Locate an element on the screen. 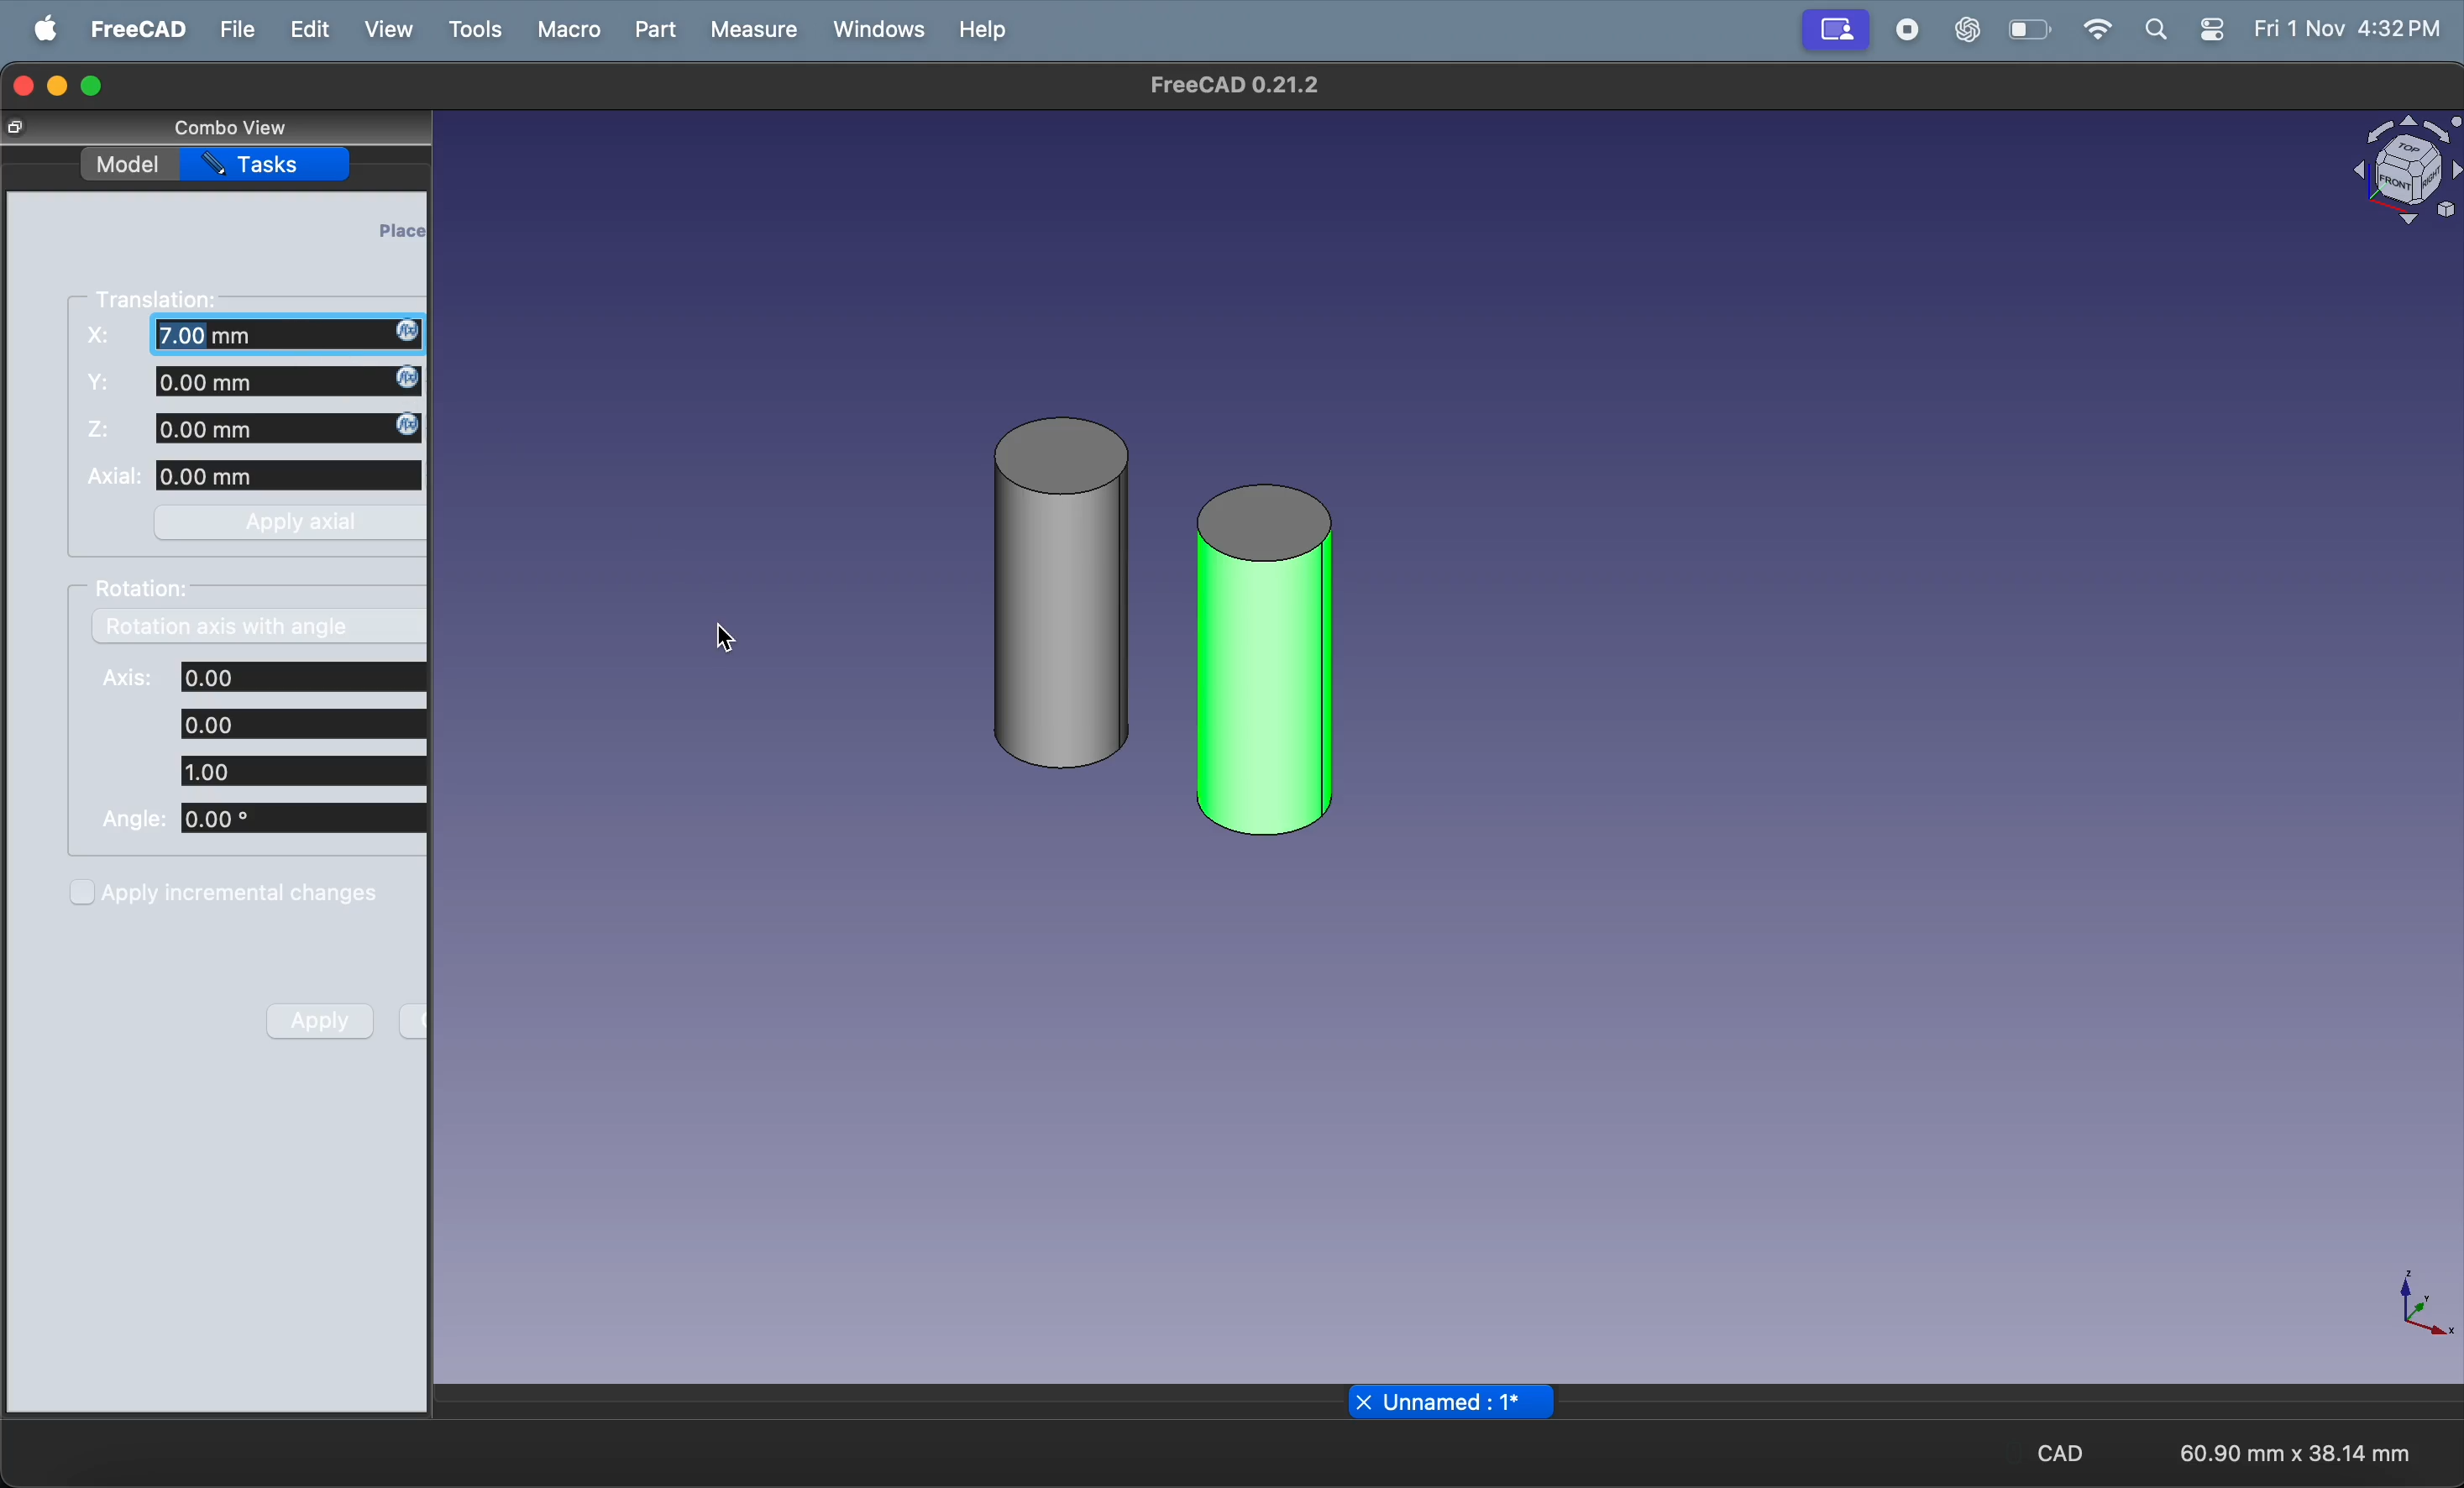 This screenshot has width=2464, height=1488. battery is located at coordinates (2027, 31).